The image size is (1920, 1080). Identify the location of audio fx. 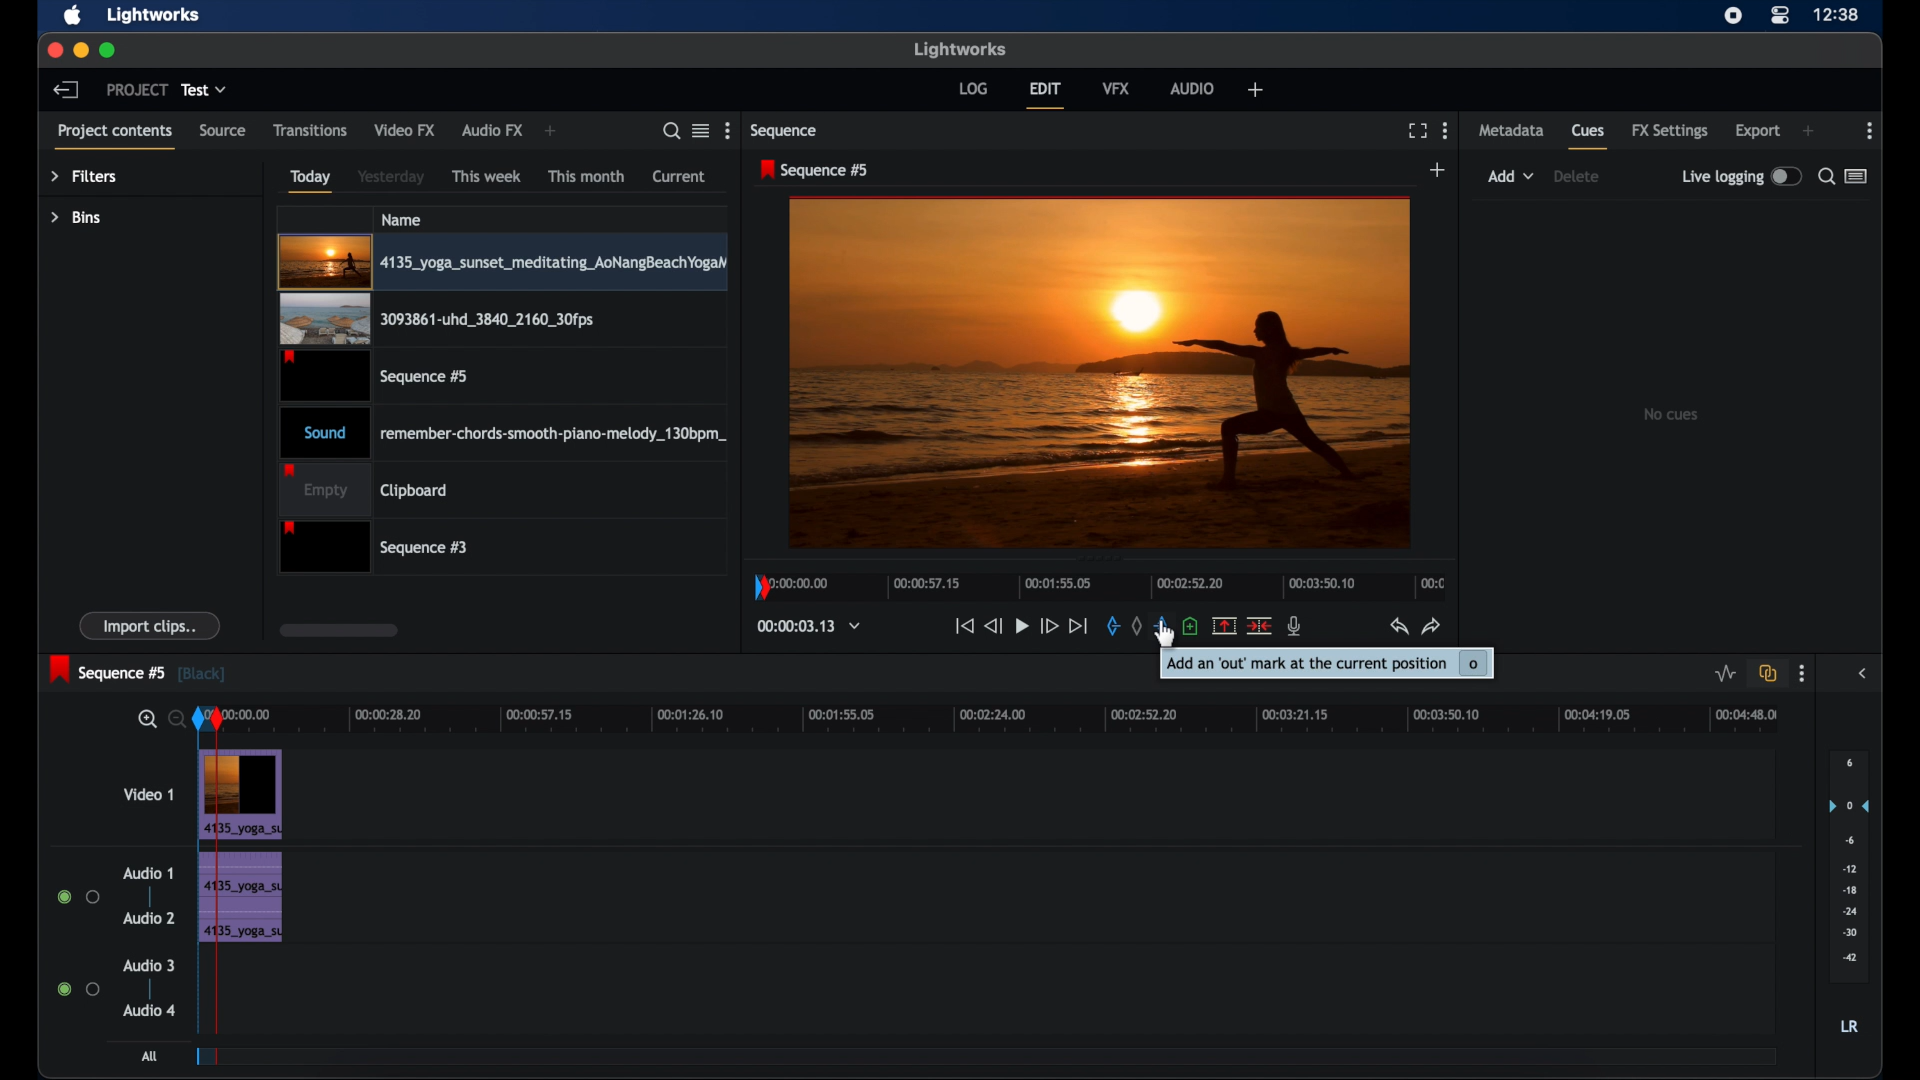
(493, 131).